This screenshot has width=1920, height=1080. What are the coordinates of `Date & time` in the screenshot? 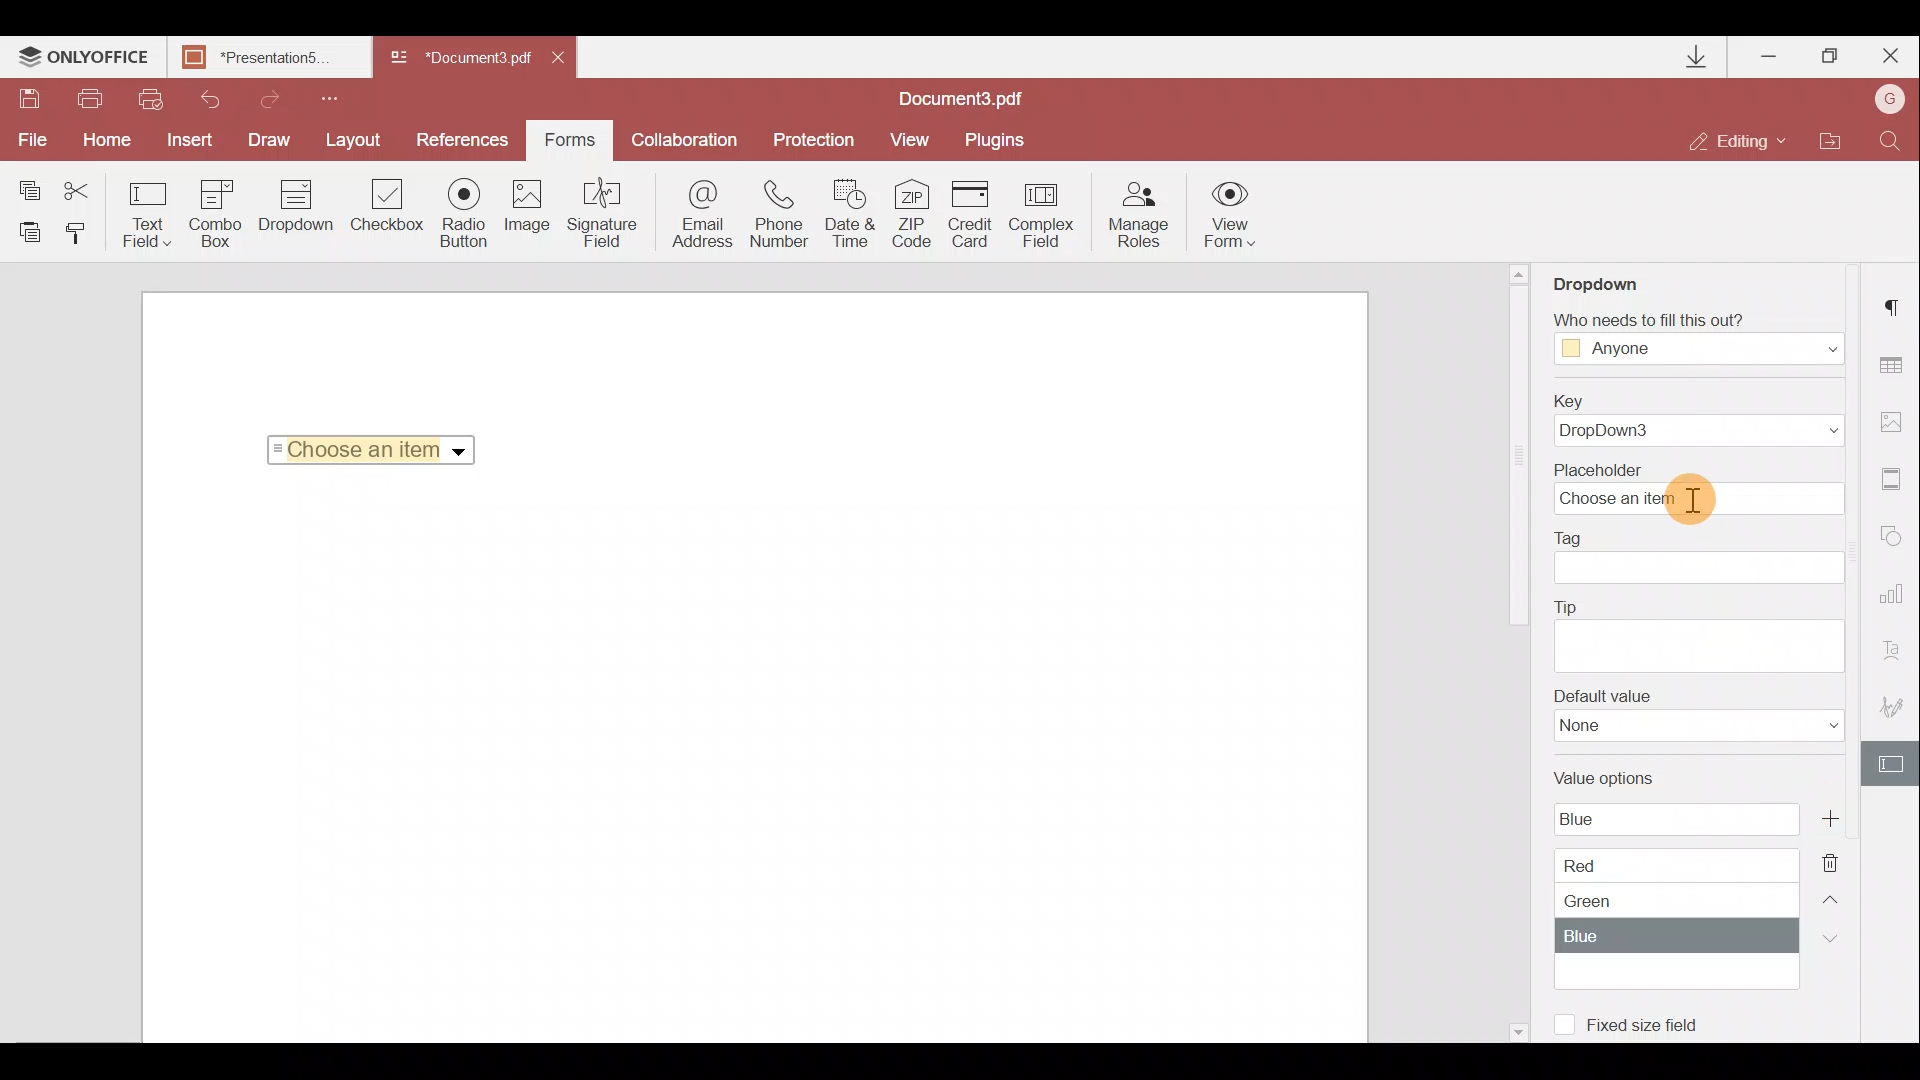 It's located at (854, 214).